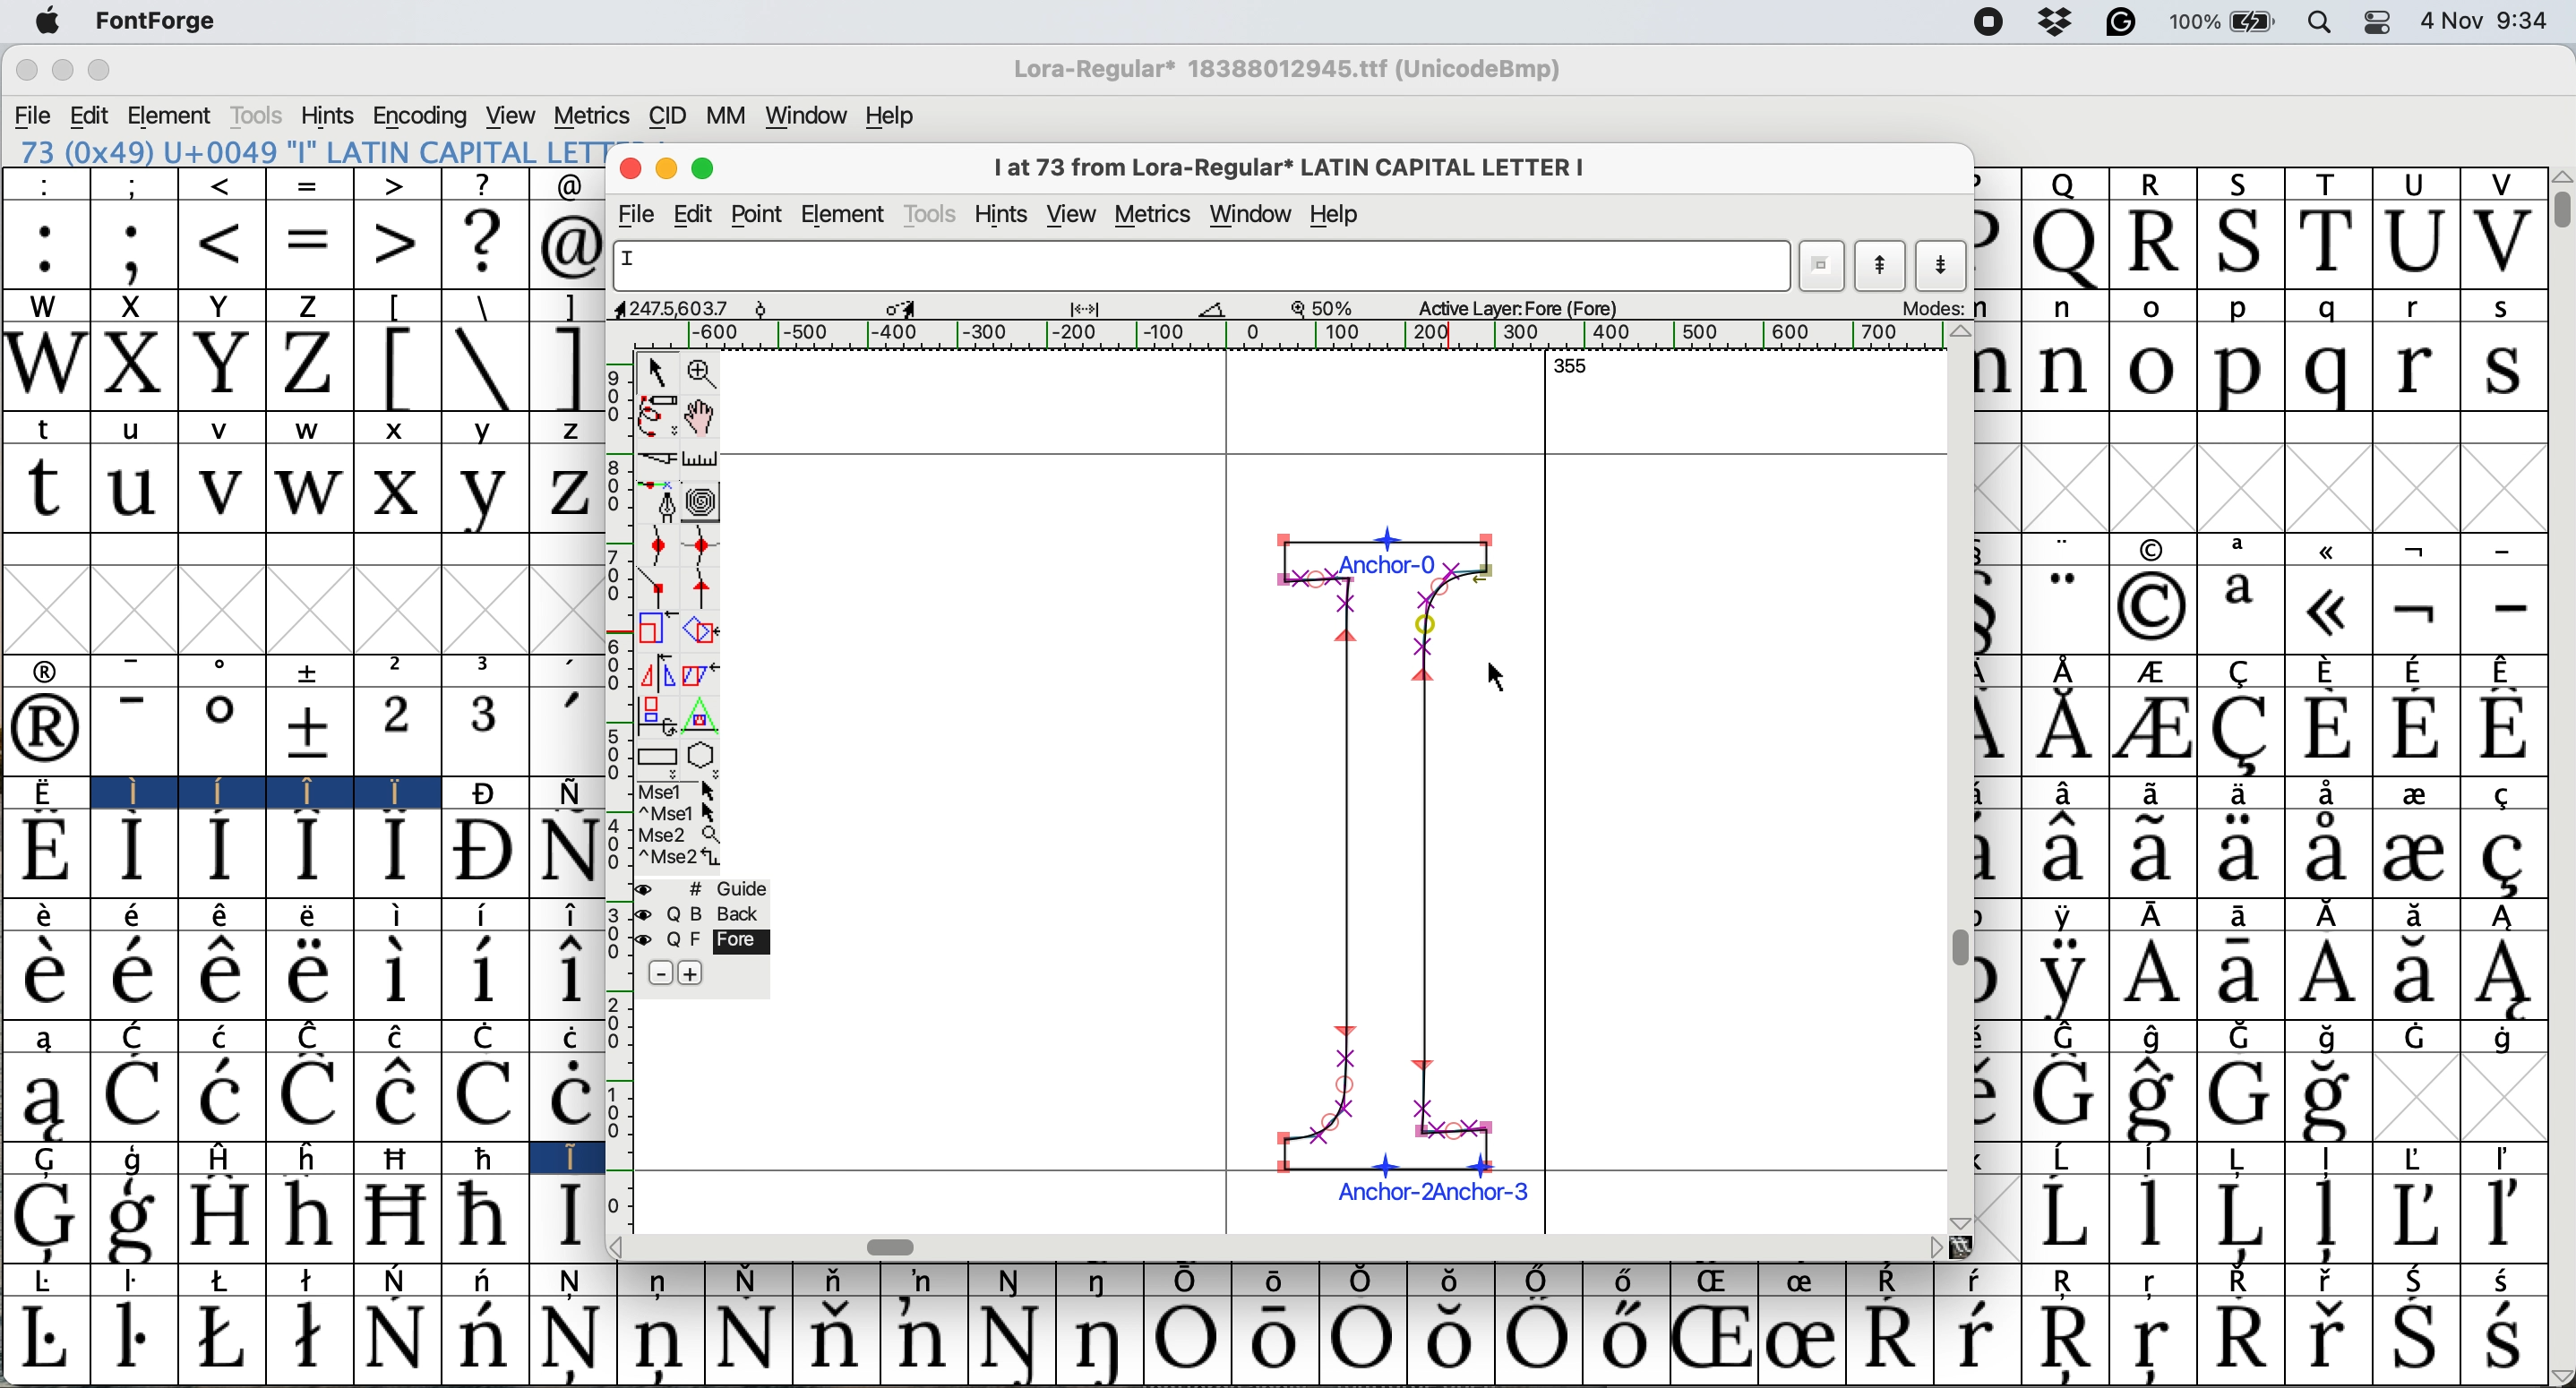 Image resolution: width=2576 pixels, height=1388 pixels. I want to click on , so click(2560, 175).